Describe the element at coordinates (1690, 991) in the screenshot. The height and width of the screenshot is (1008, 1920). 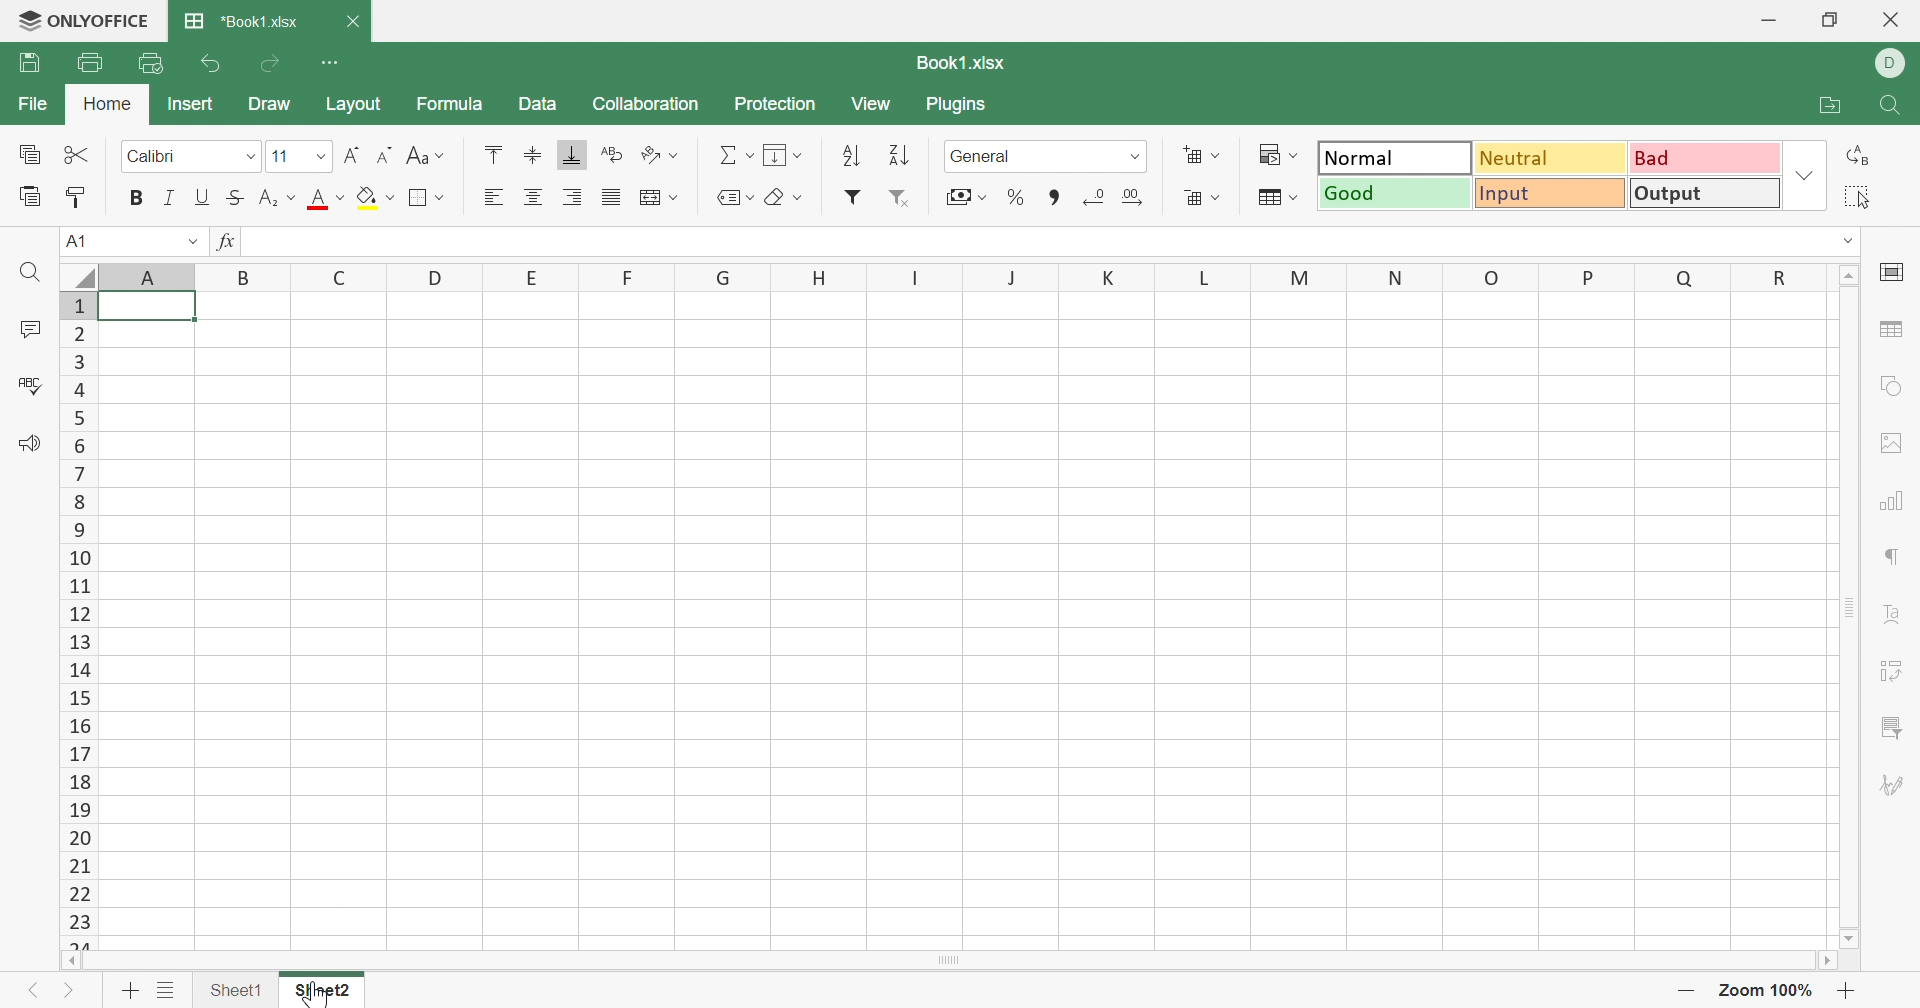
I see `-` at that location.